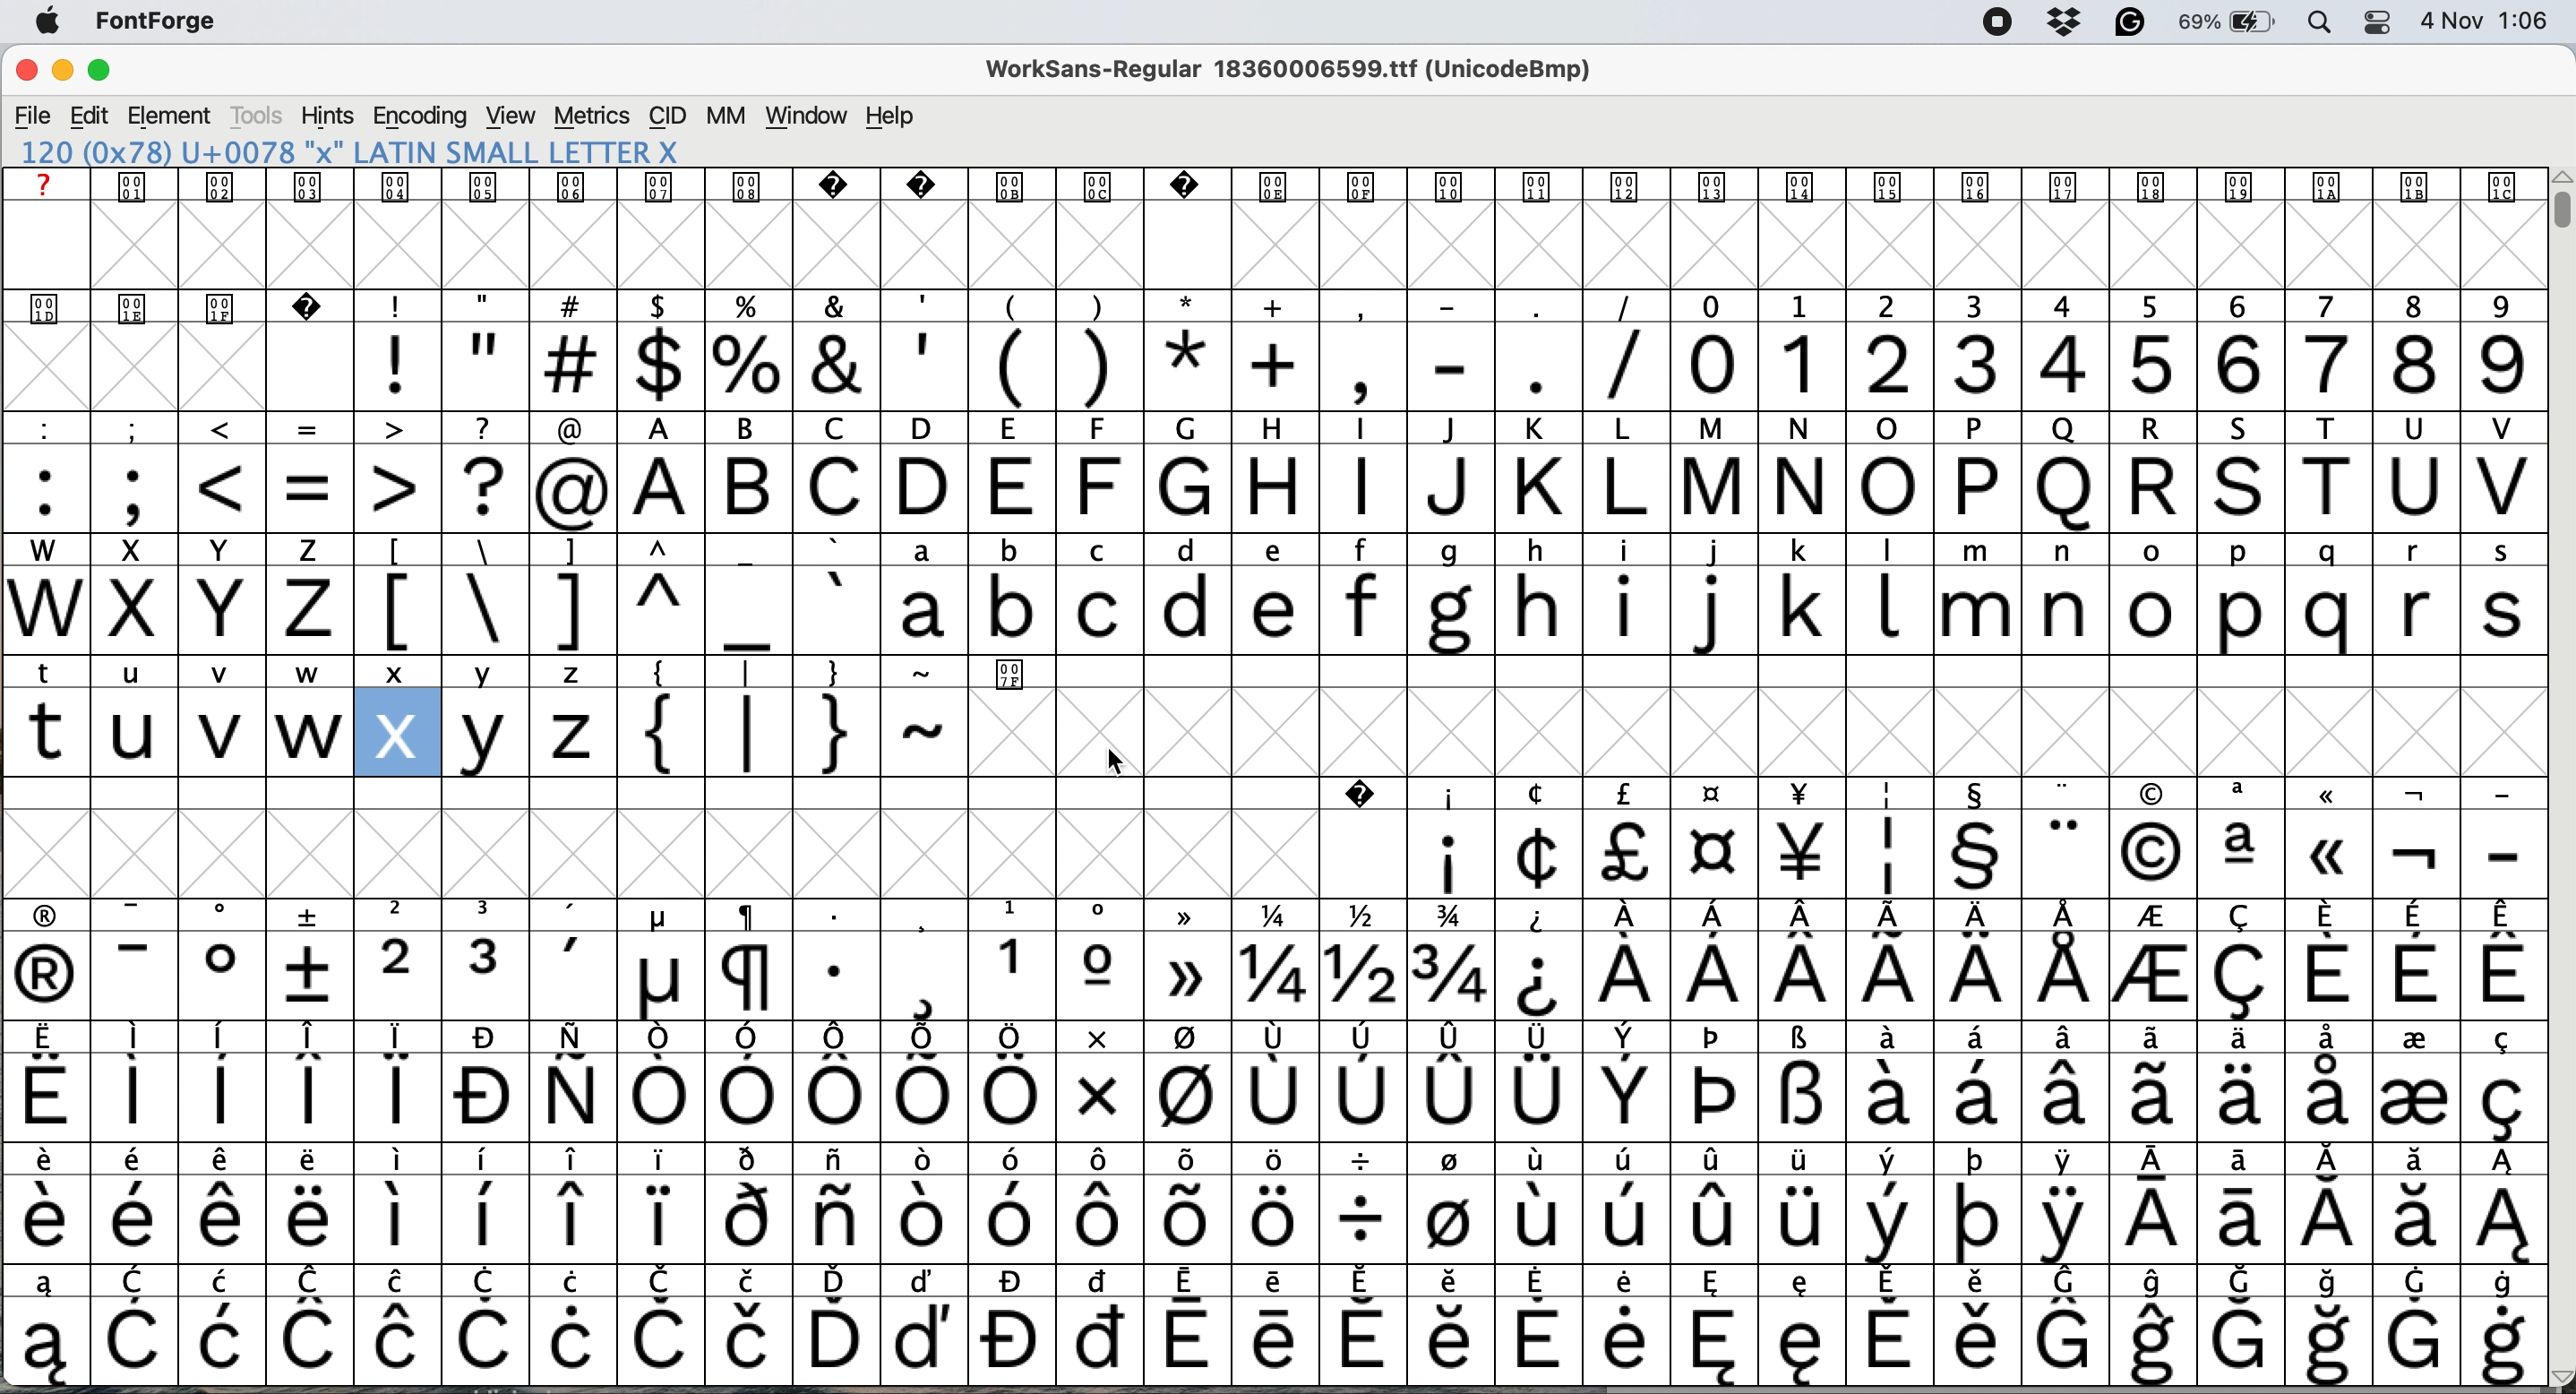  What do you see at coordinates (736, 850) in the screenshot?
I see `glyph grid` at bounding box center [736, 850].